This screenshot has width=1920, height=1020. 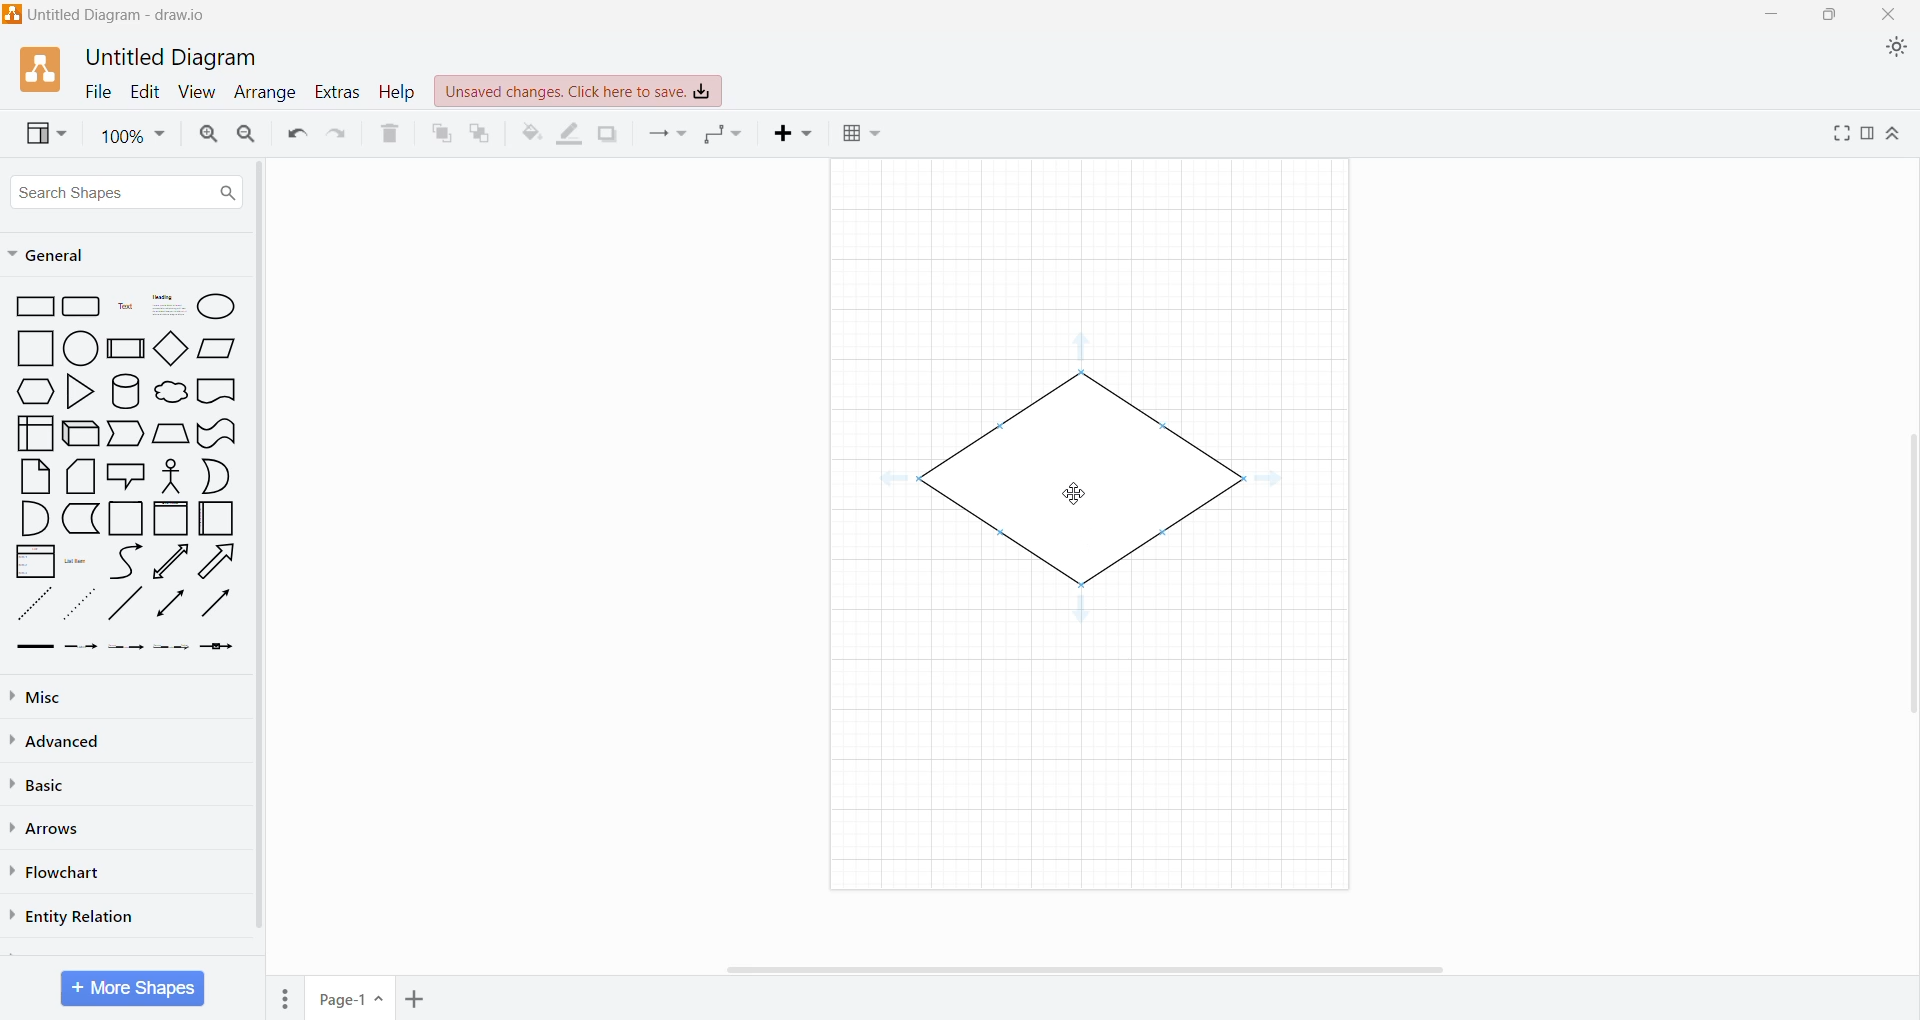 What do you see at coordinates (668, 133) in the screenshot?
I see `Connection` at bounding box center [668, 133].